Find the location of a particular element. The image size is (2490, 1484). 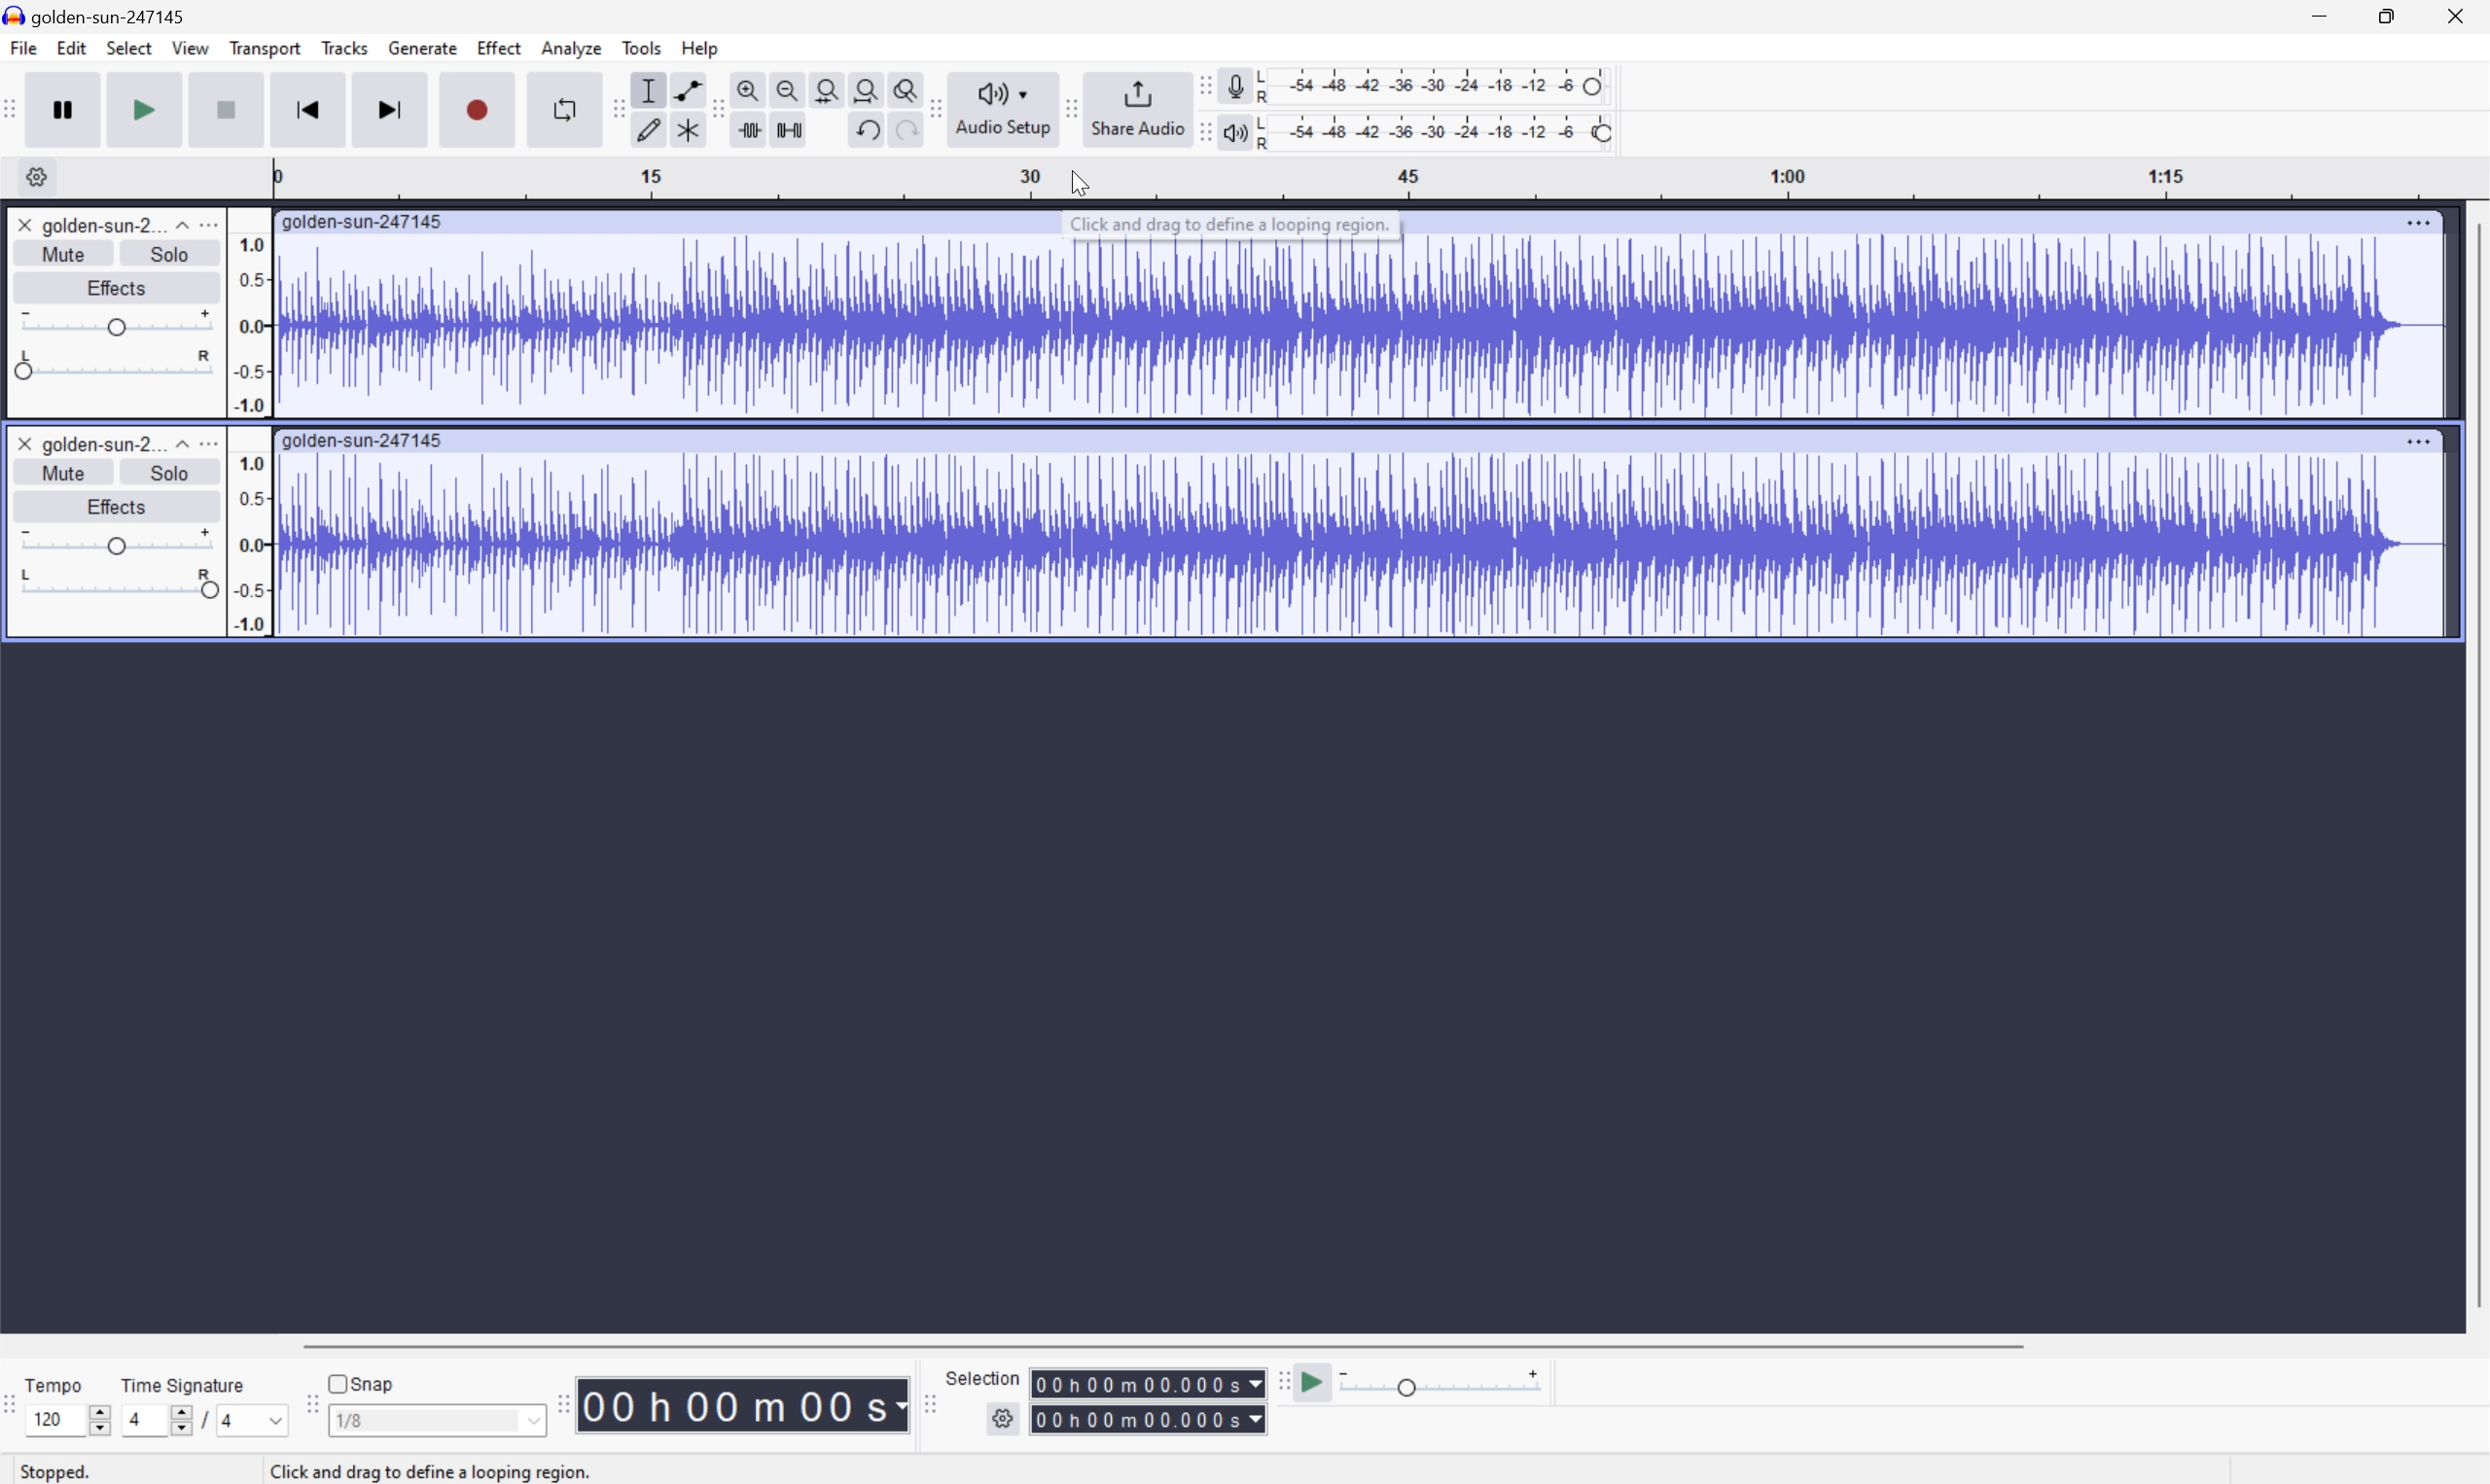

More is located at coordinates (2420, 435).